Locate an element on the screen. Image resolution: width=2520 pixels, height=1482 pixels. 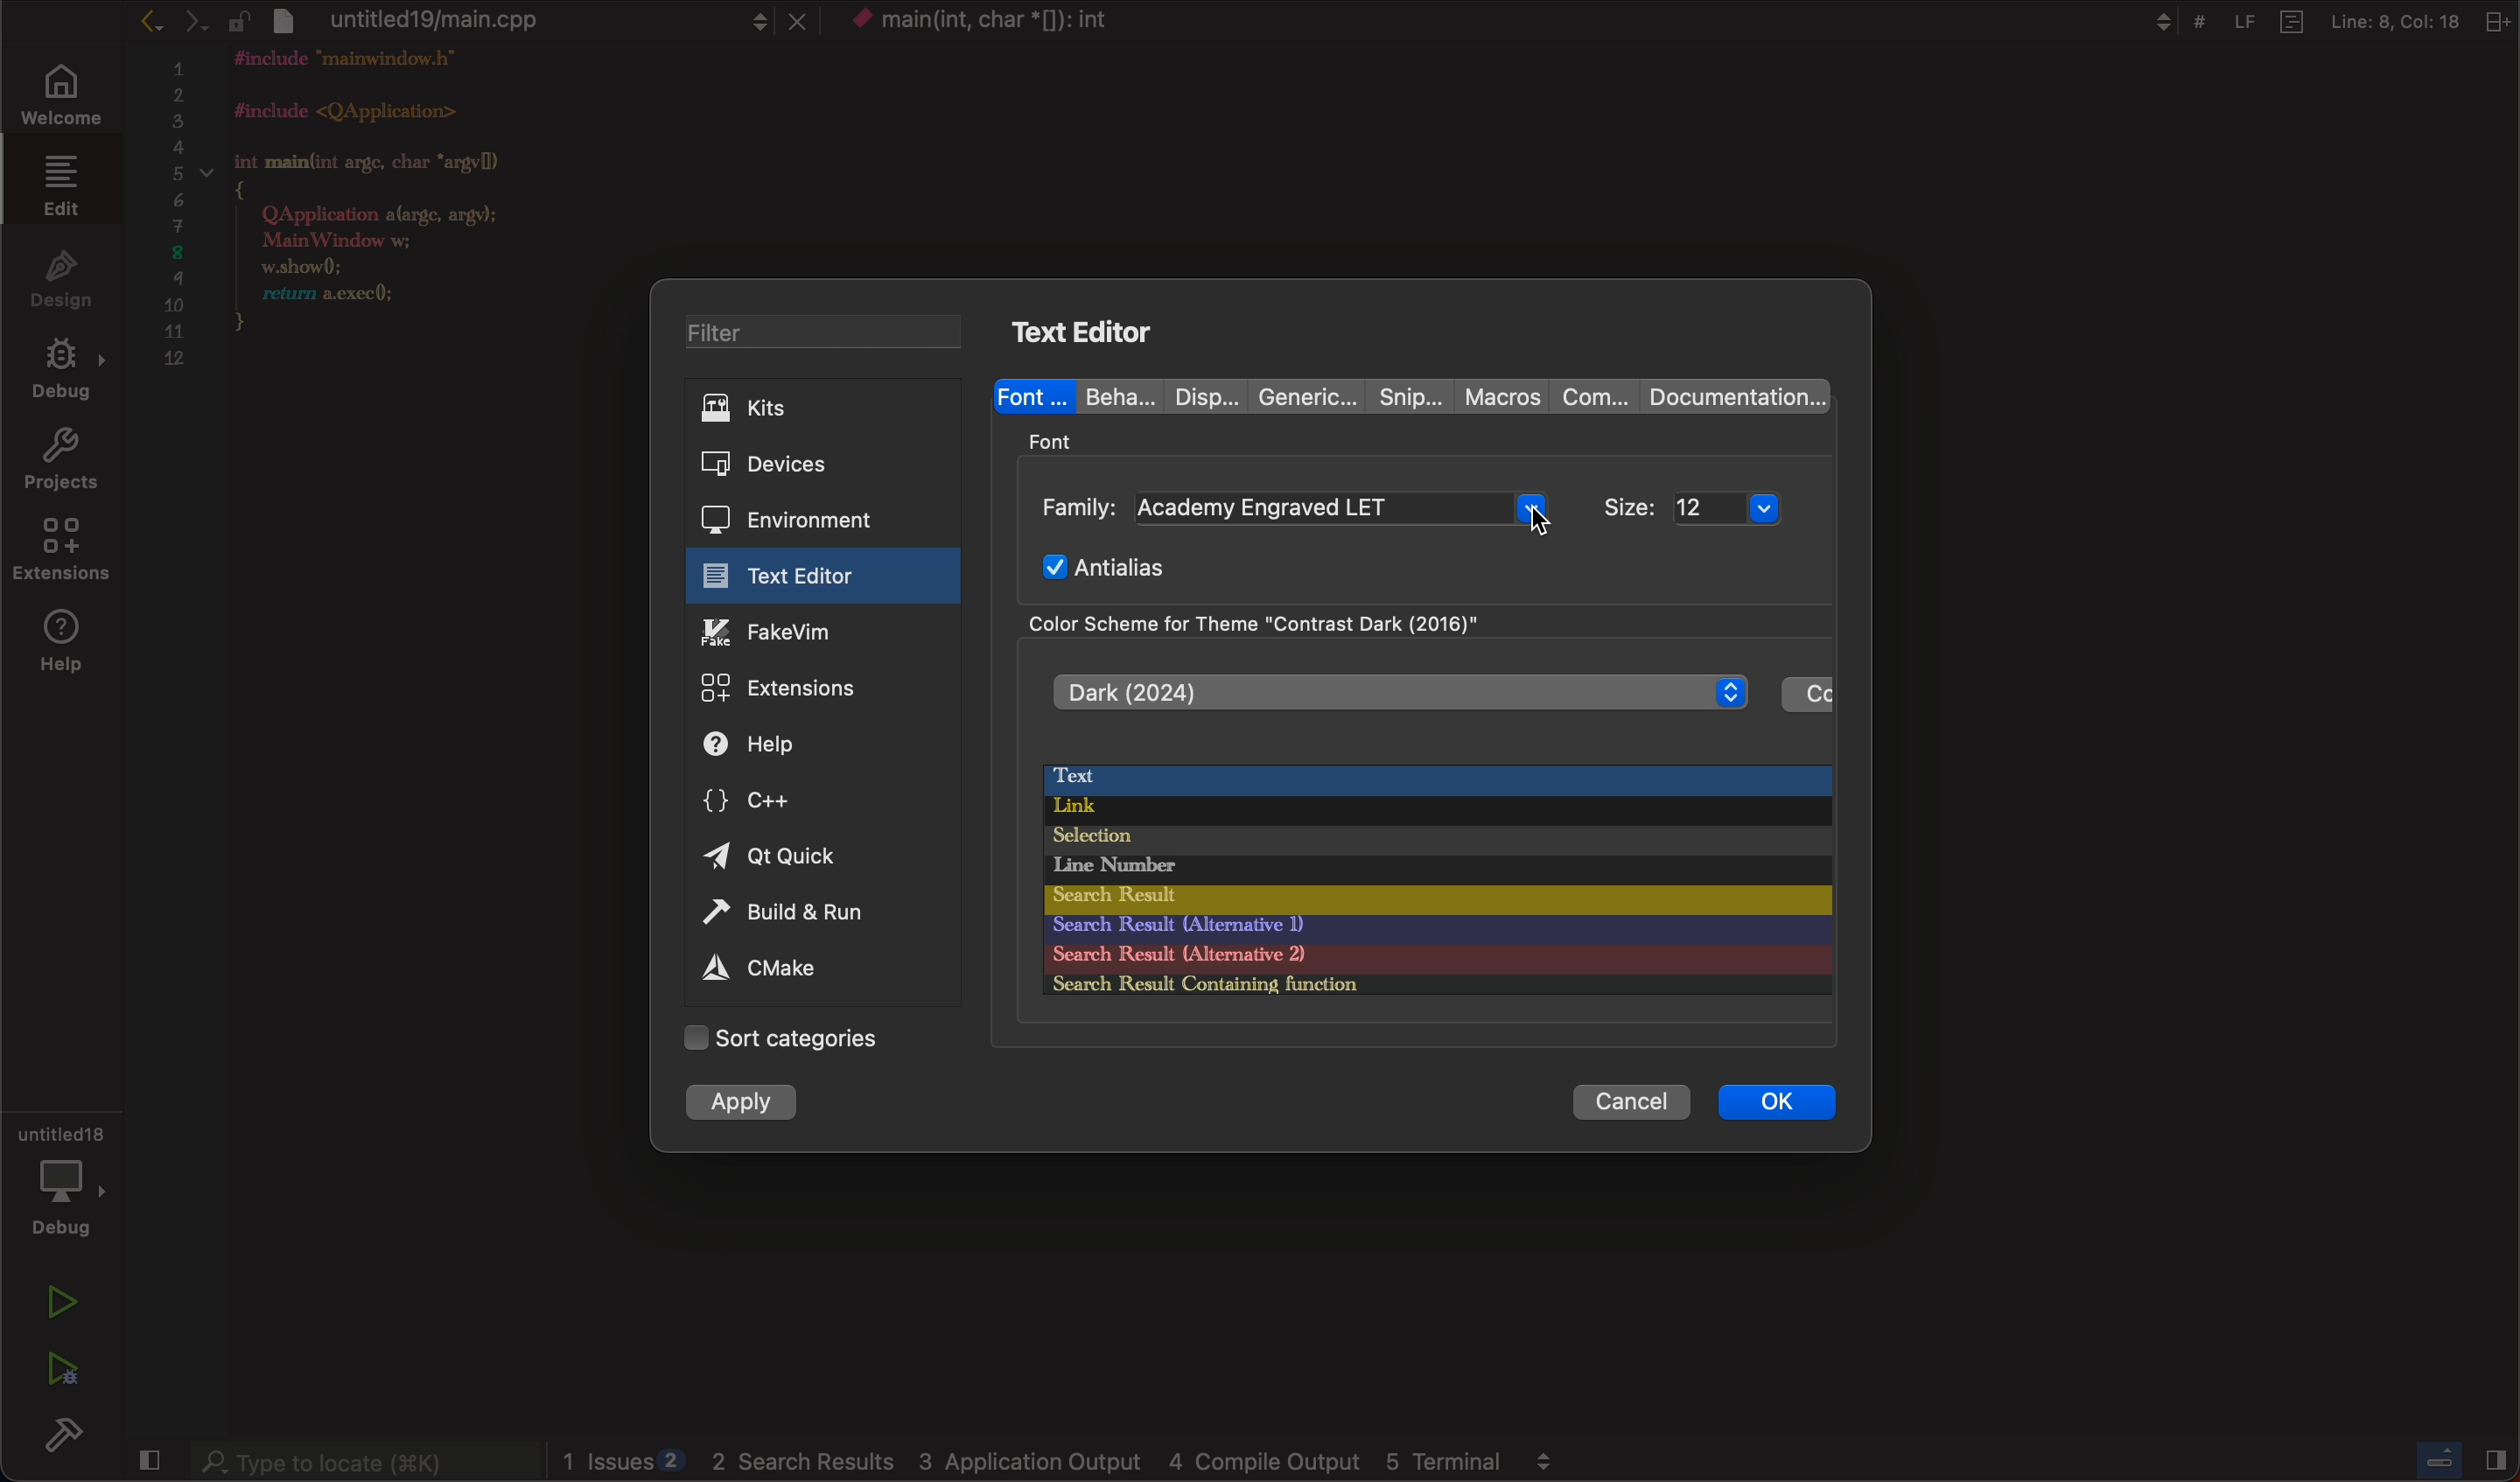
font is located at coordinates (1057, 439).